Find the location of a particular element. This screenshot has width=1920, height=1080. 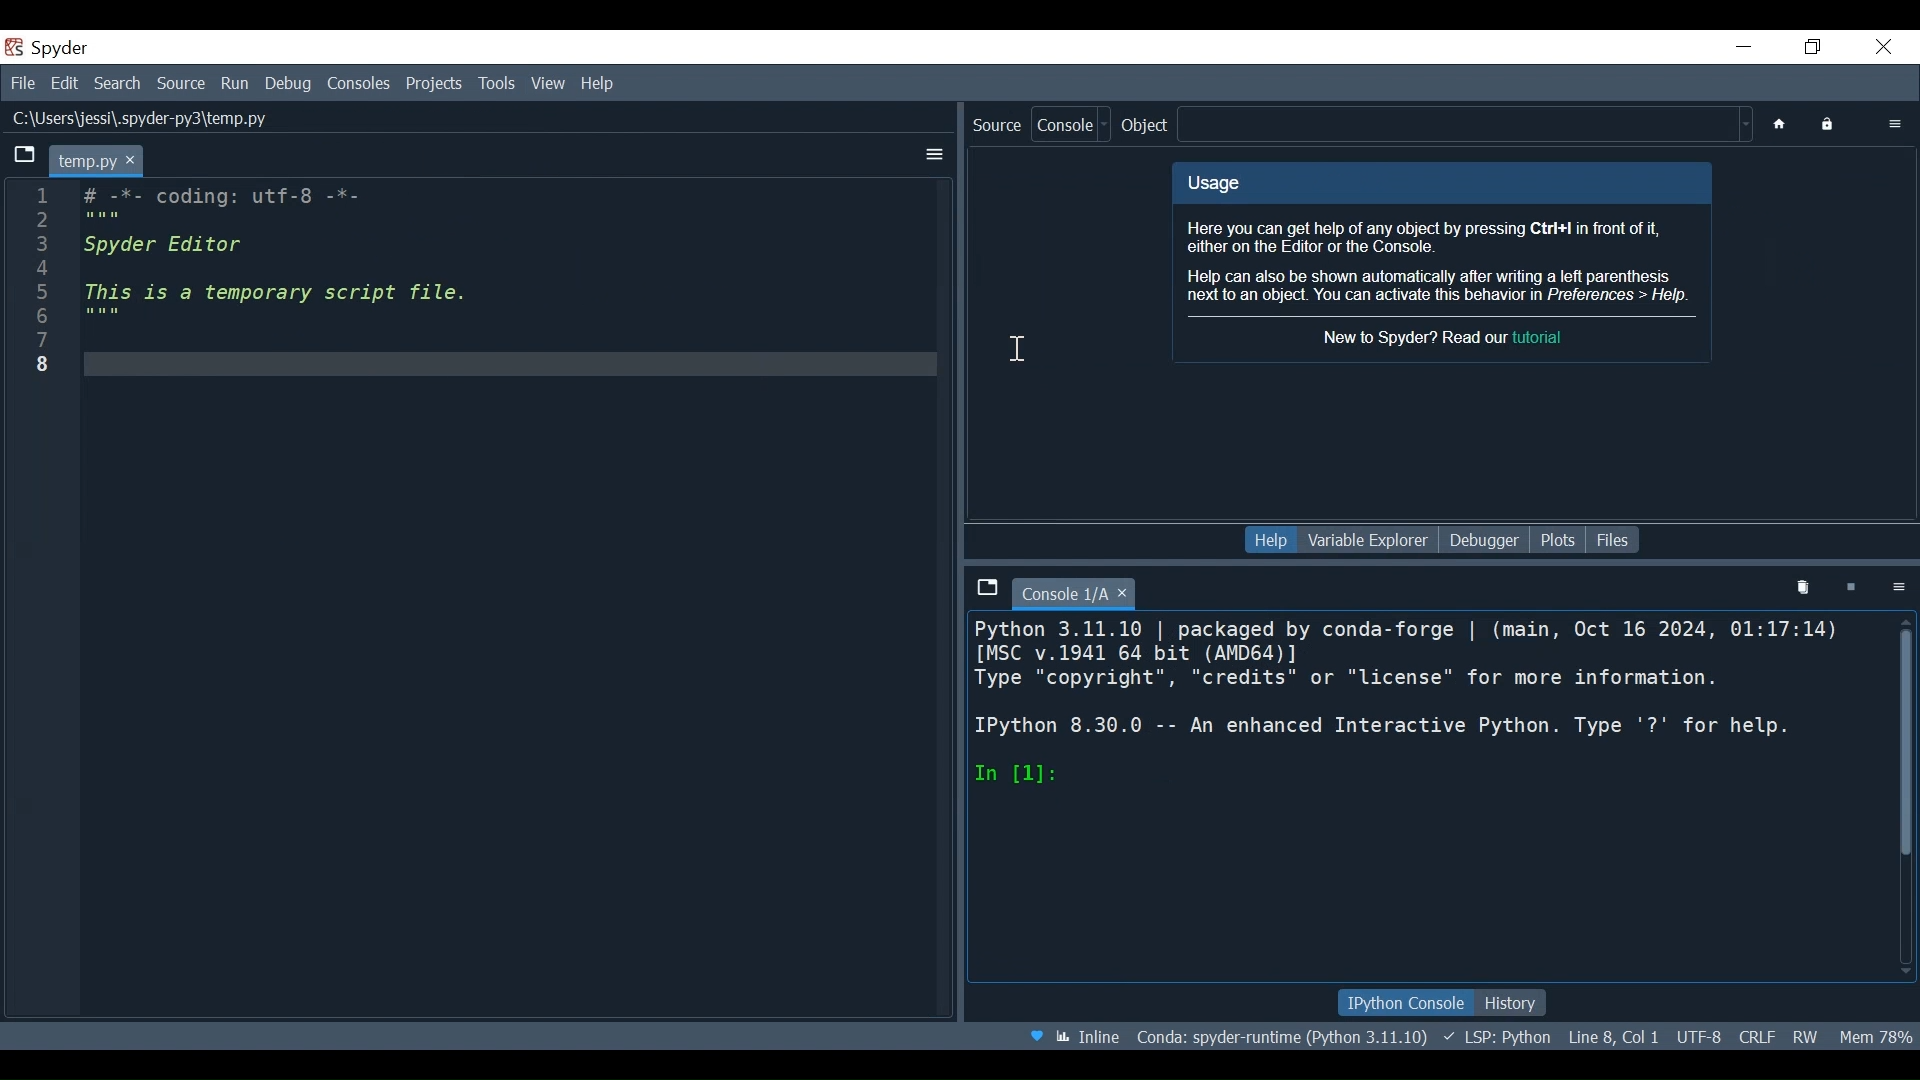

Memory Usage is located at coordinates (1875, 1036).